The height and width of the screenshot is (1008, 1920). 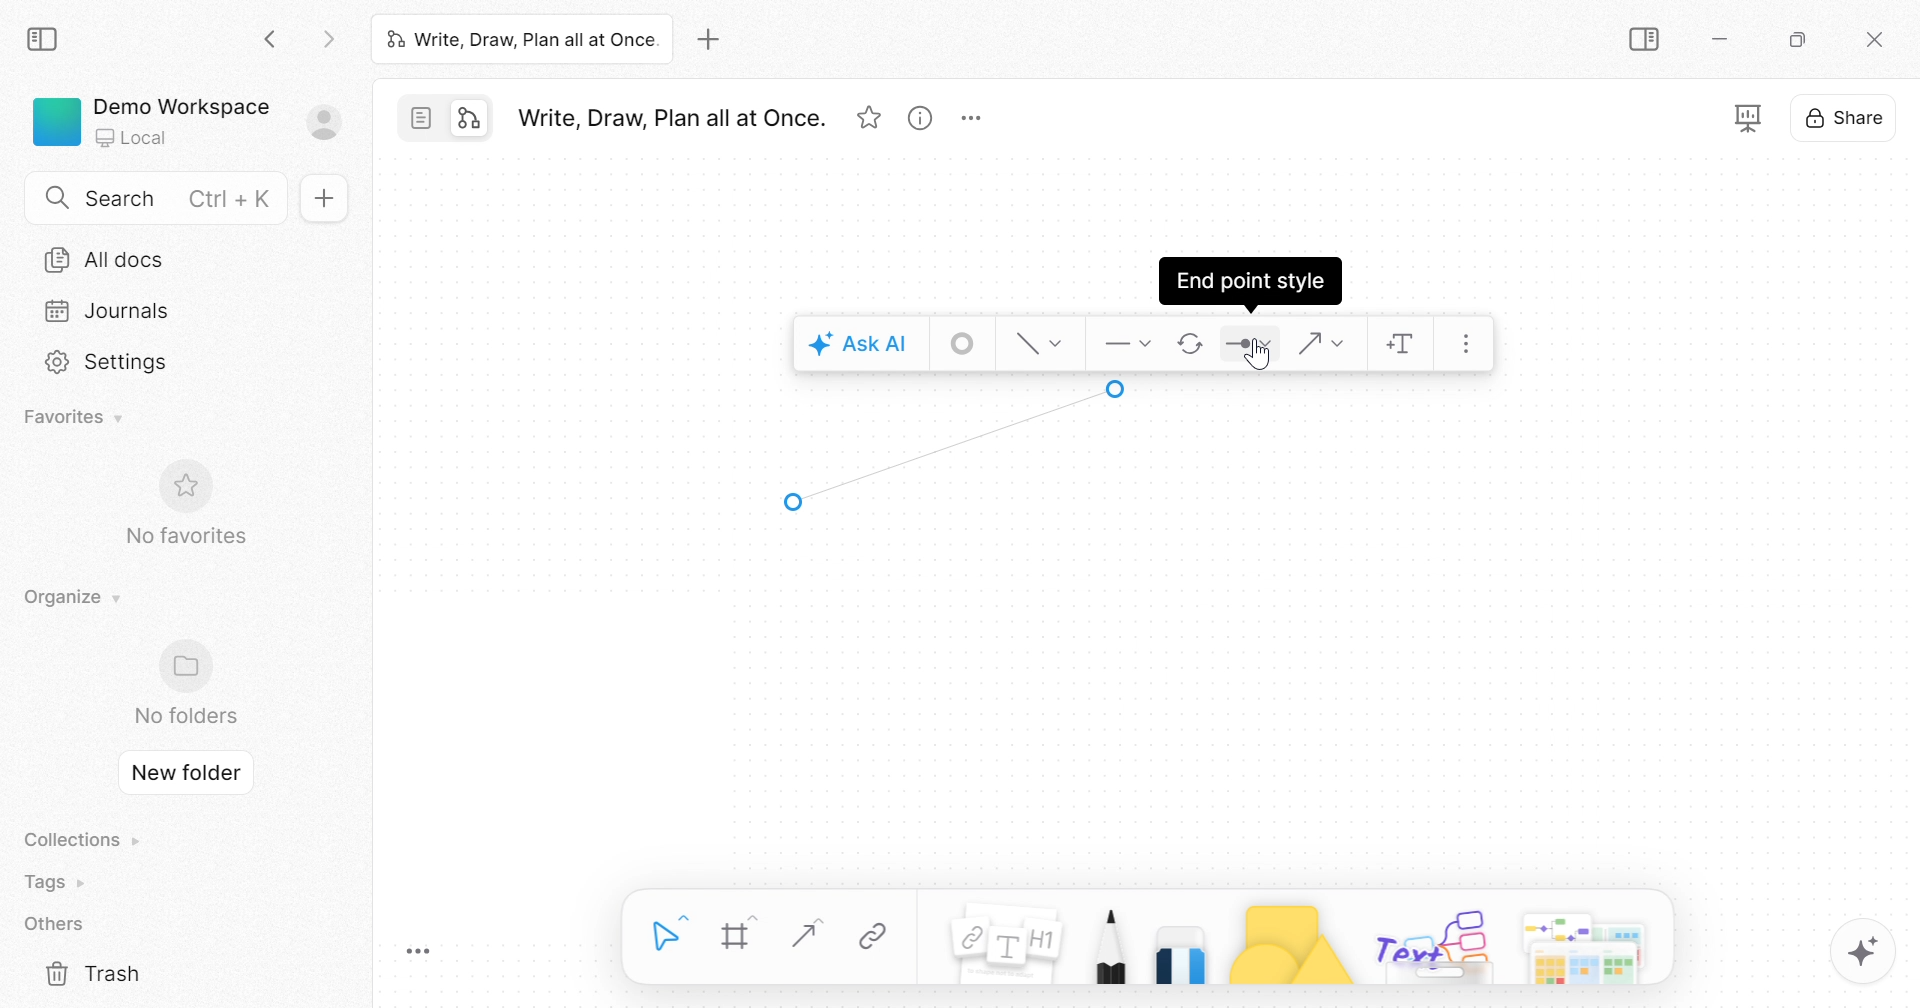 What do you see at coordinates (183, 536) in the screenshot?
I see `No favorites` at bounding box center [183, 536].